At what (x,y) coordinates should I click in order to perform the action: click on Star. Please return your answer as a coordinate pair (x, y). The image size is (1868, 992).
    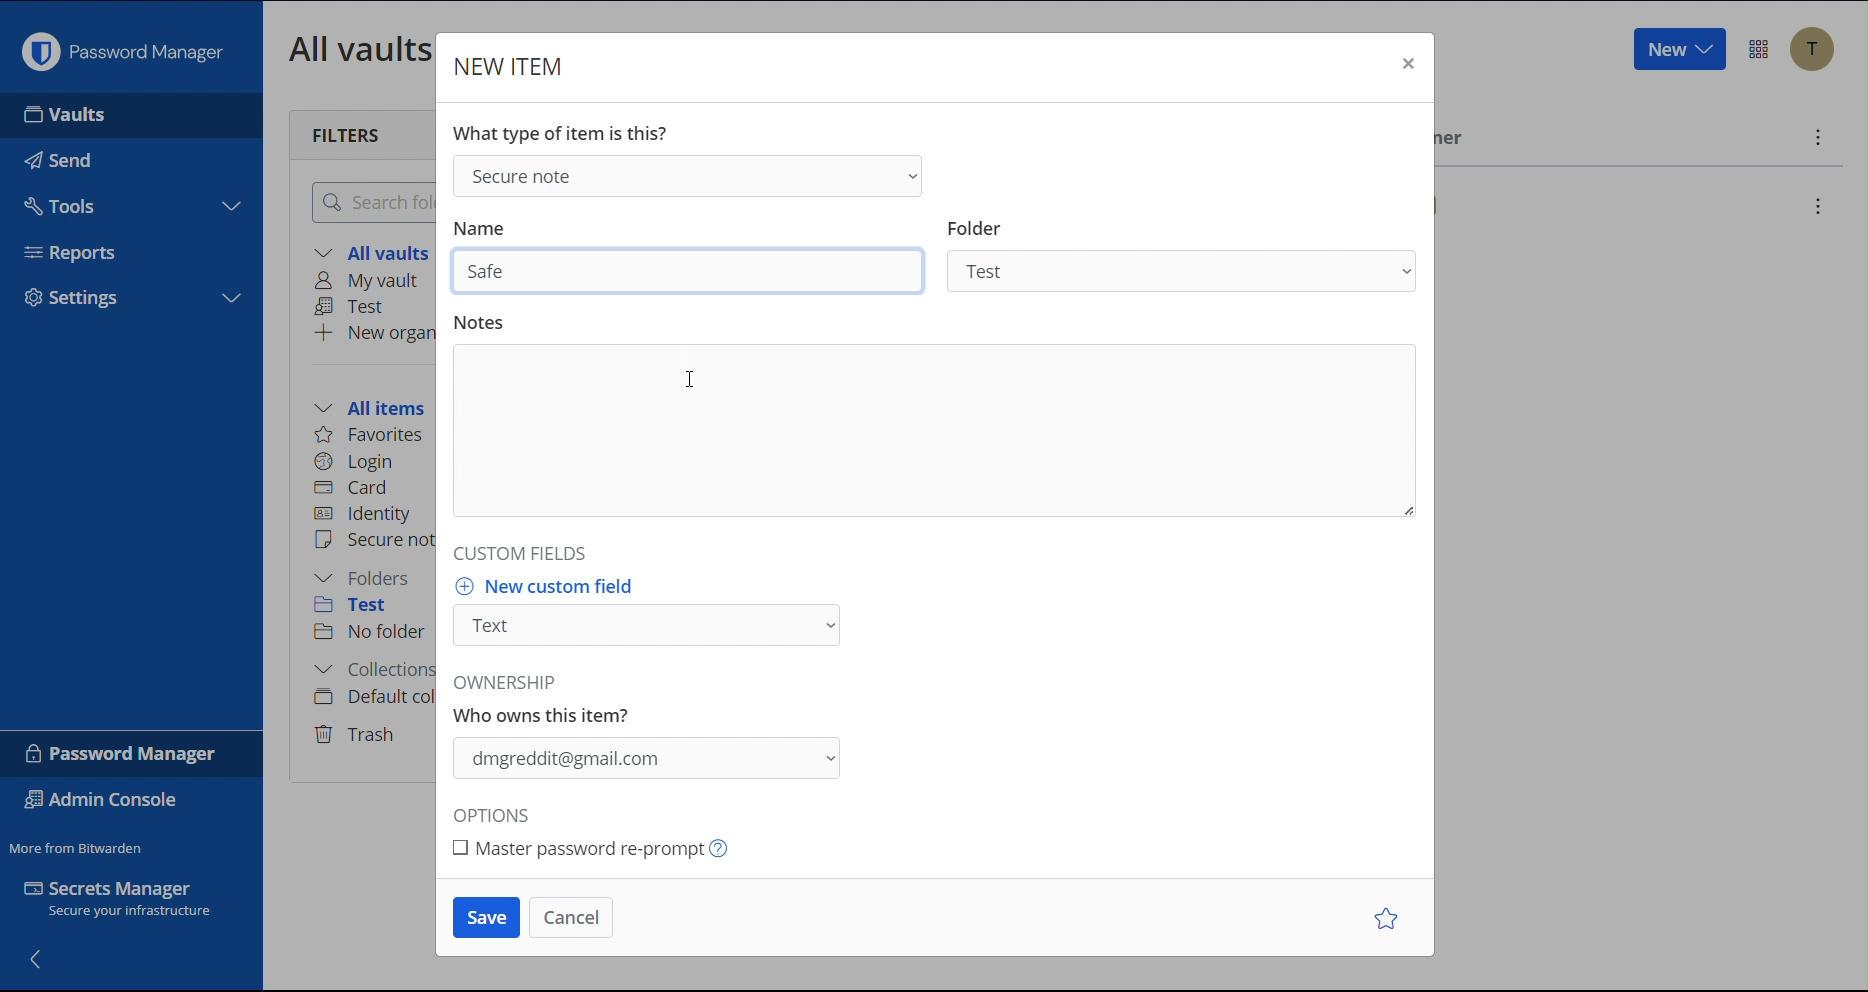
    Looking at the image, I should click on (1390, 918).